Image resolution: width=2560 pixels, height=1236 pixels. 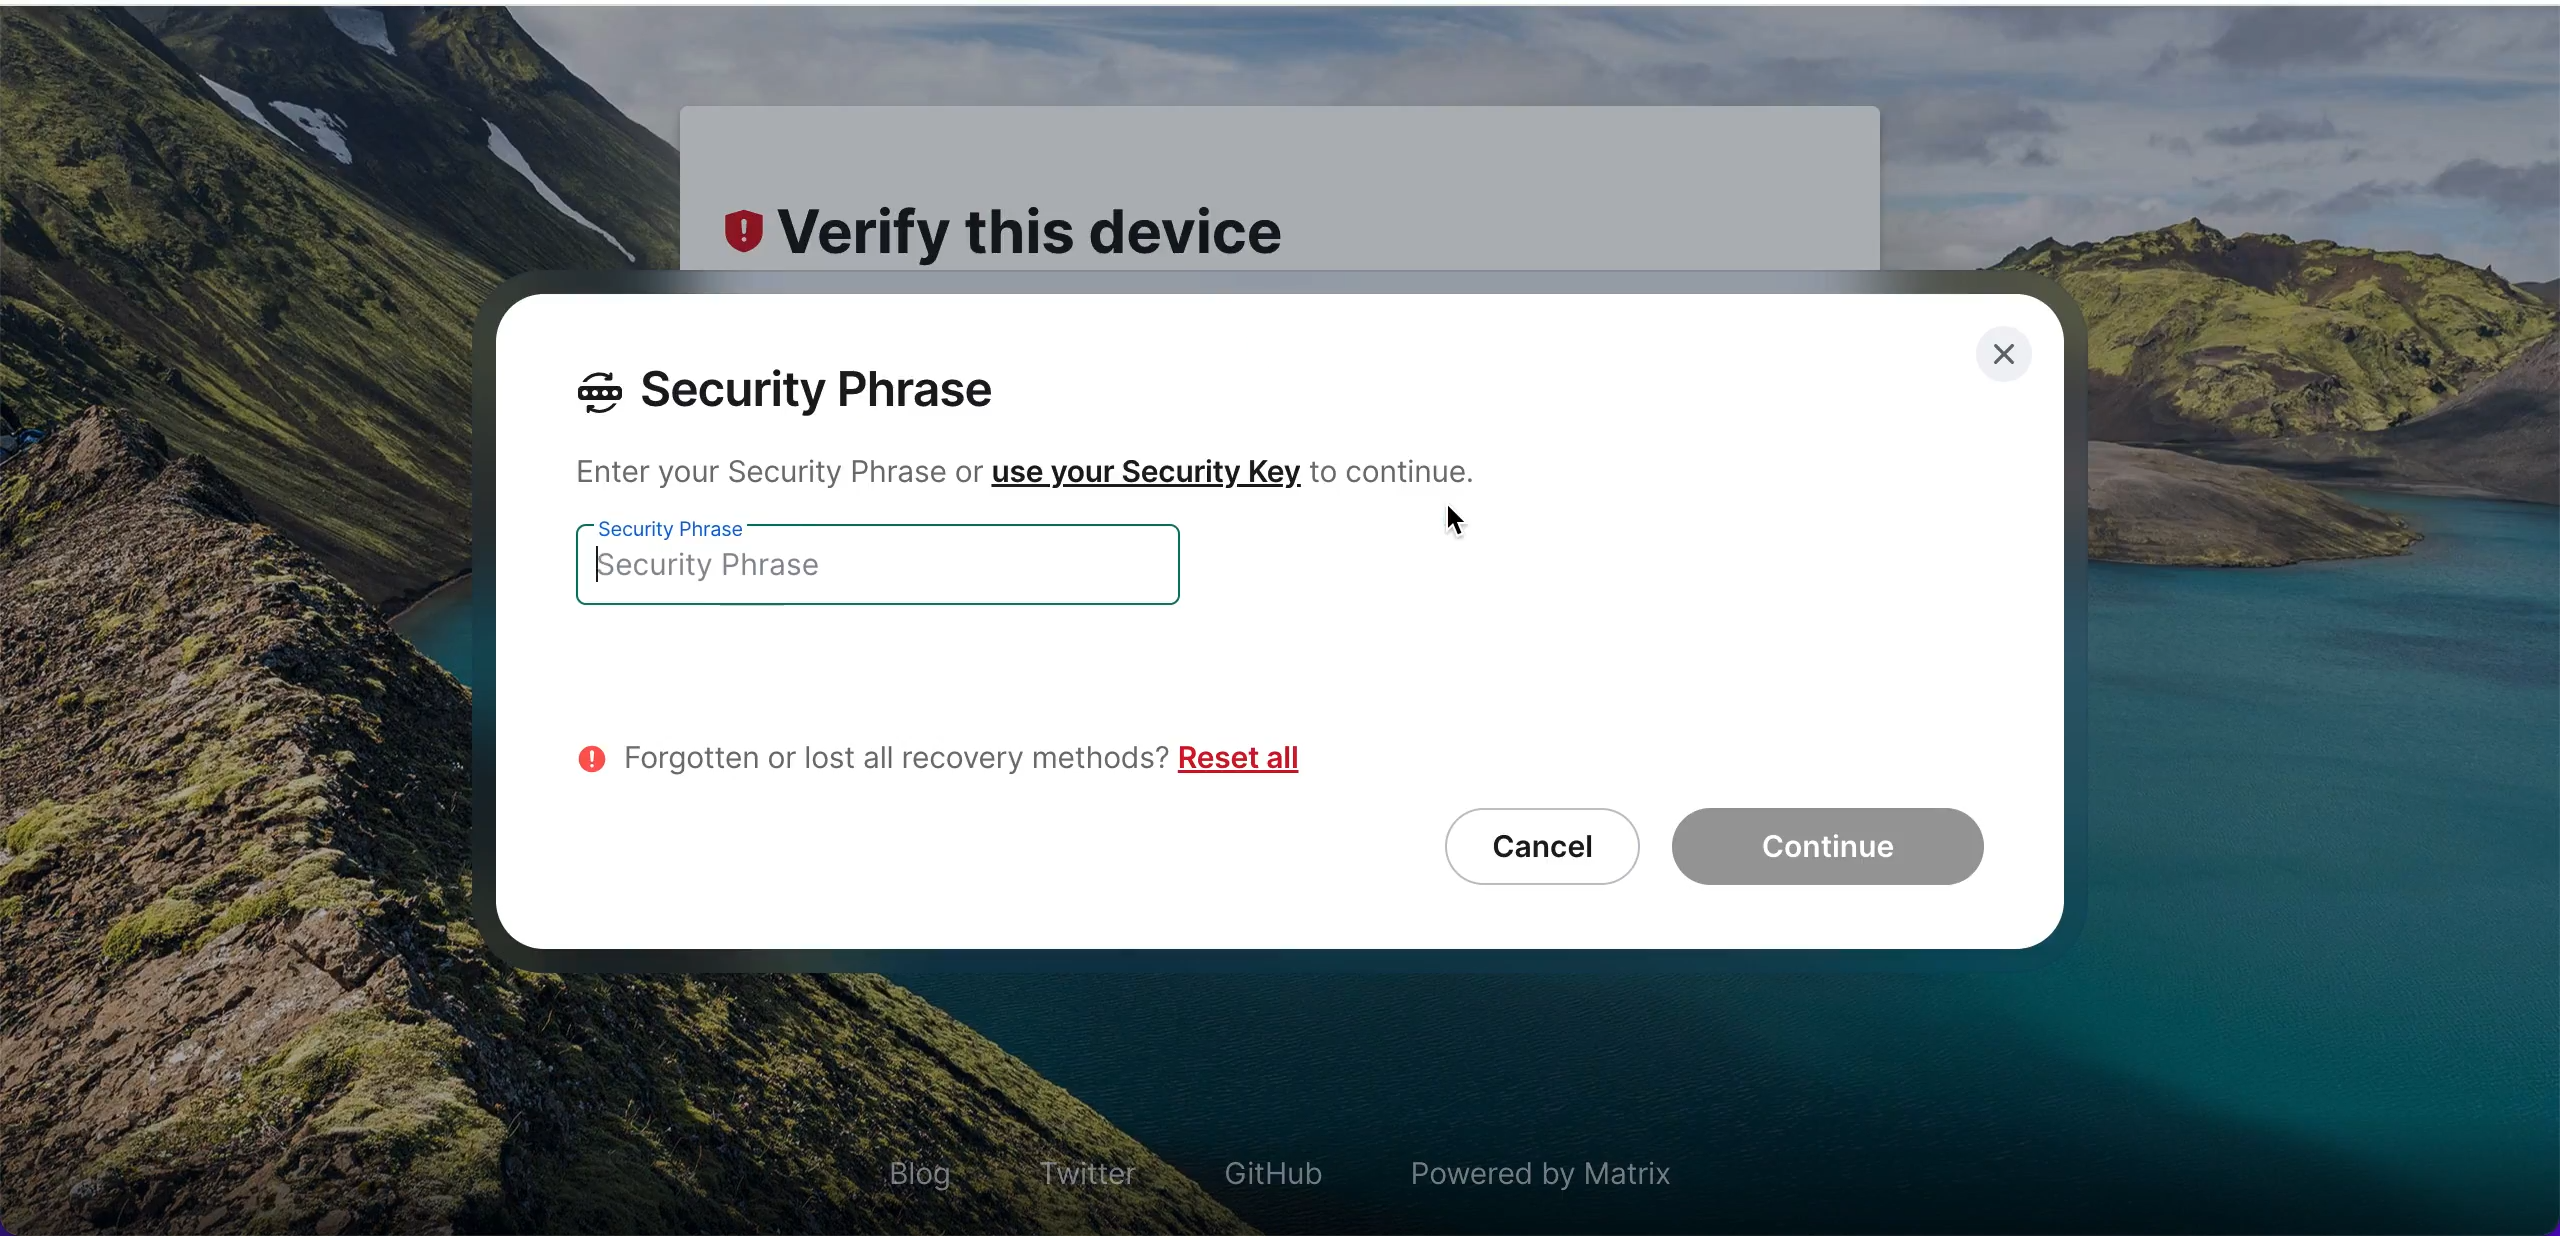 I want to click on reset all, so click(x=1240, y=755).